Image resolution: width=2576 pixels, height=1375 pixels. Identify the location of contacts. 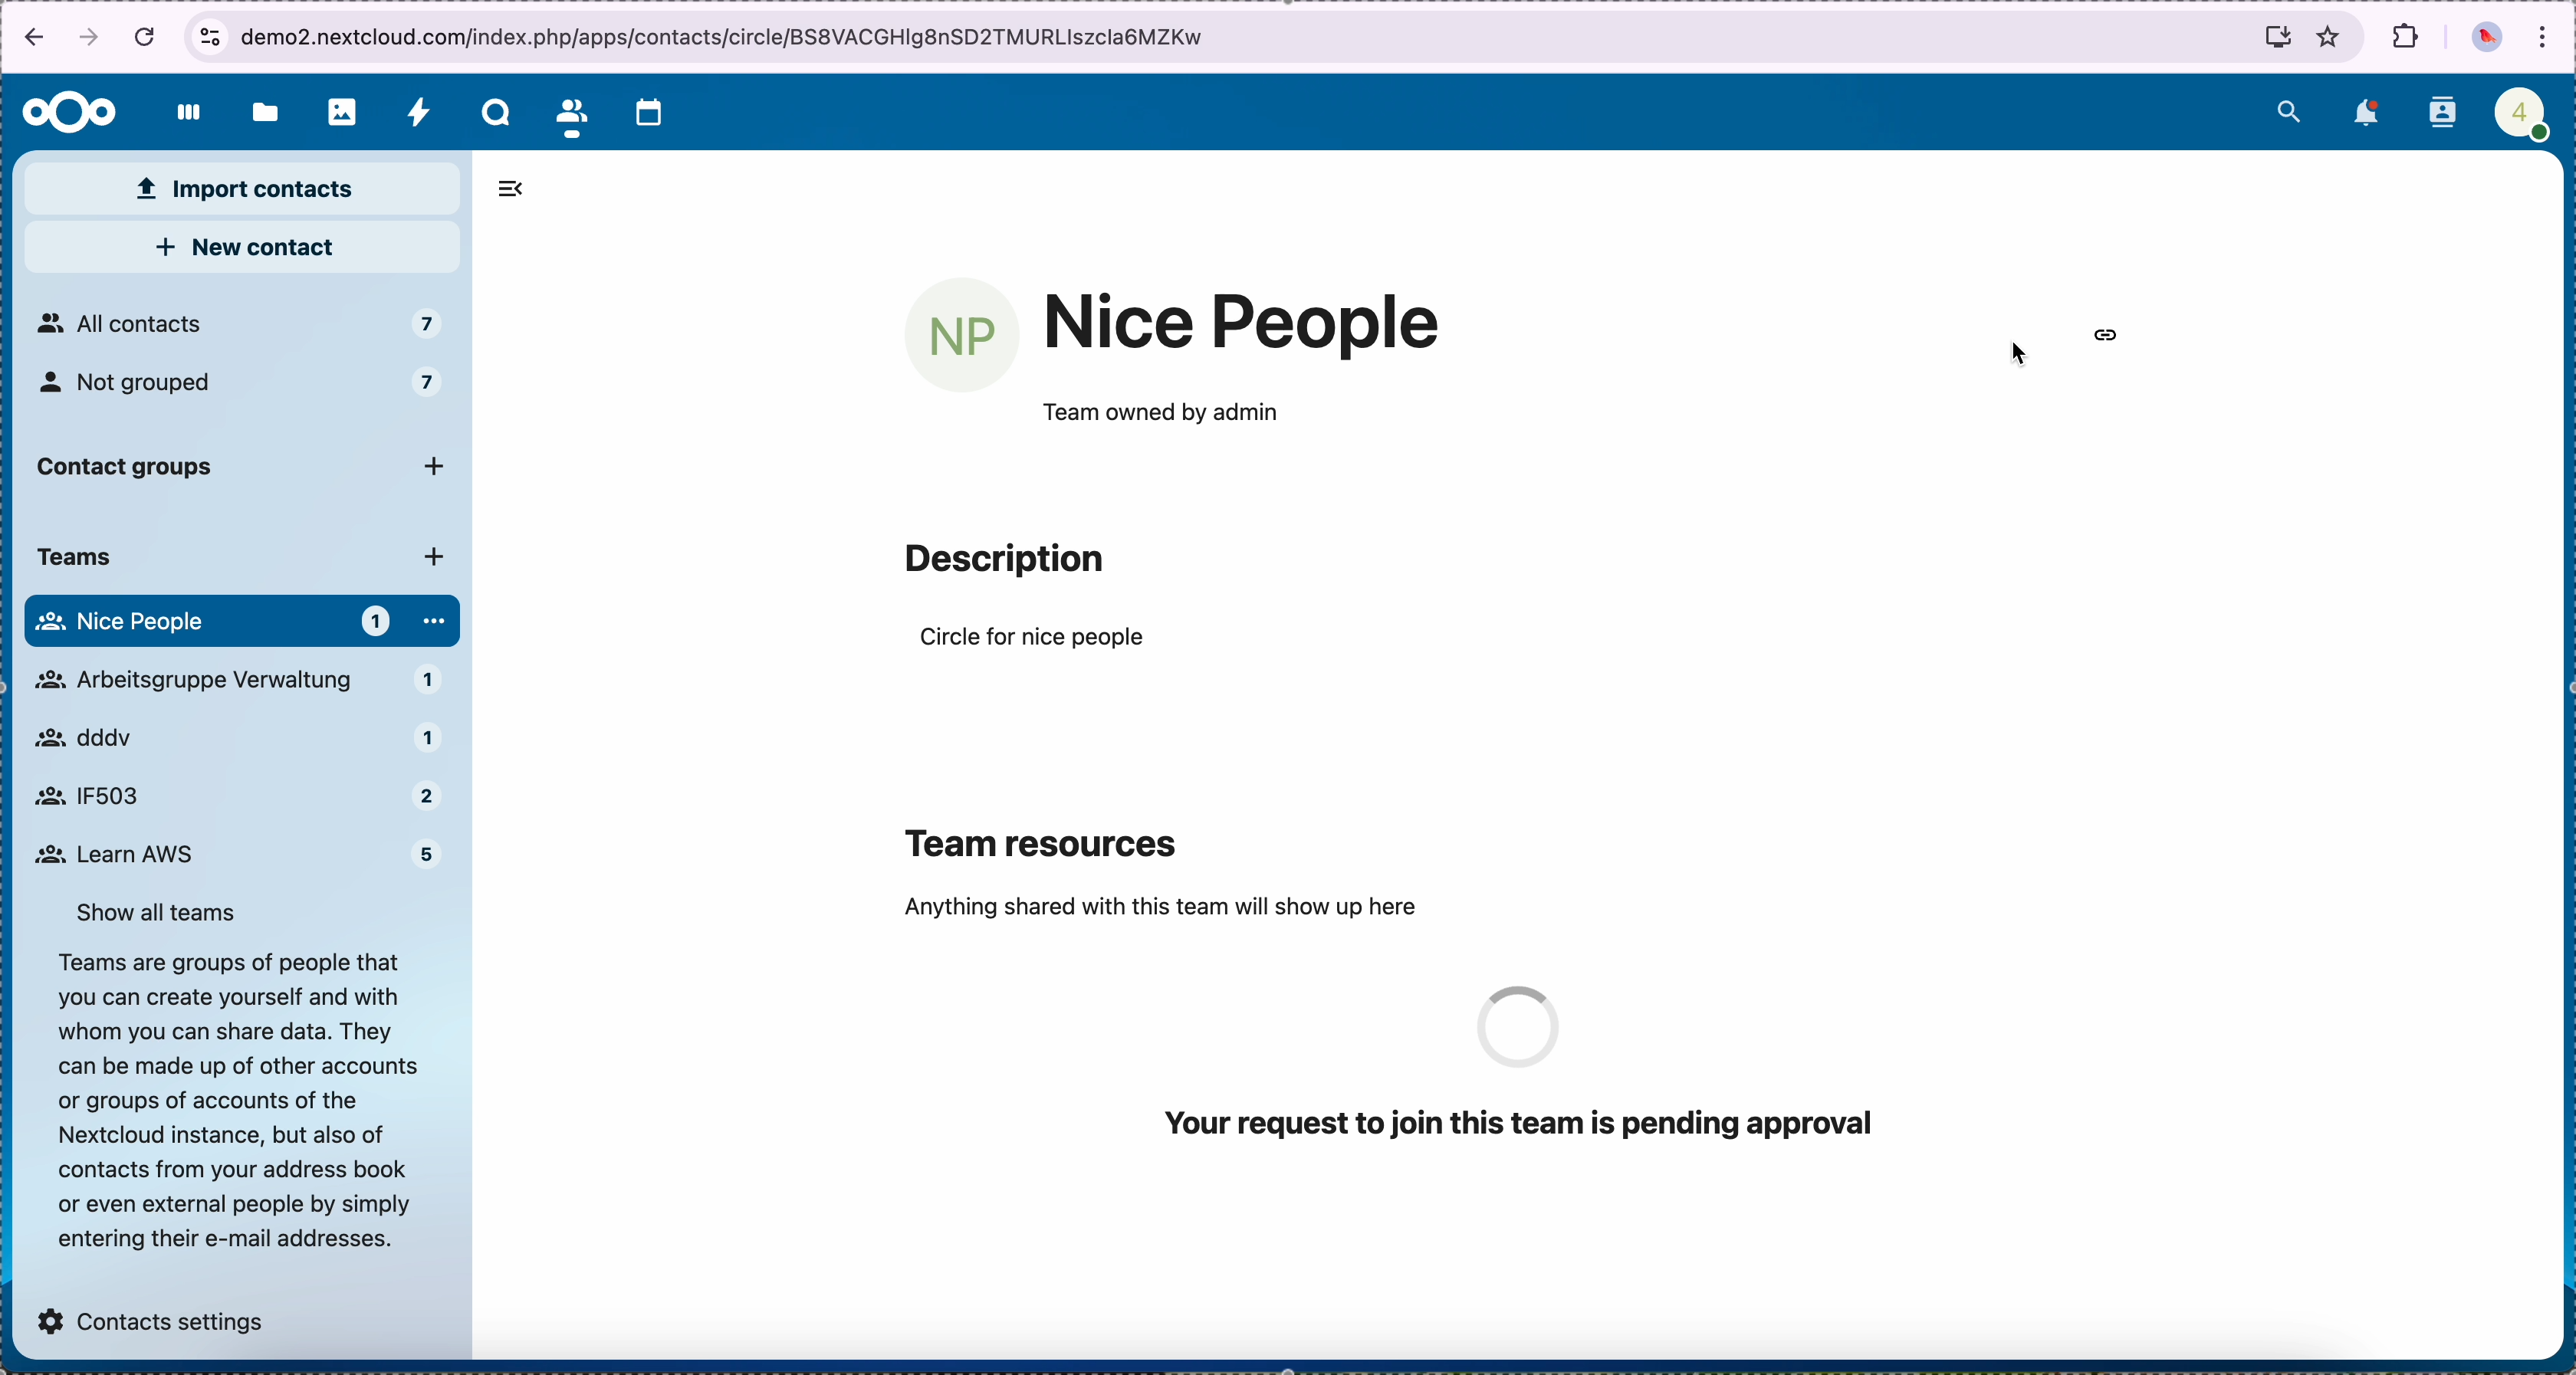
(2441, 113).